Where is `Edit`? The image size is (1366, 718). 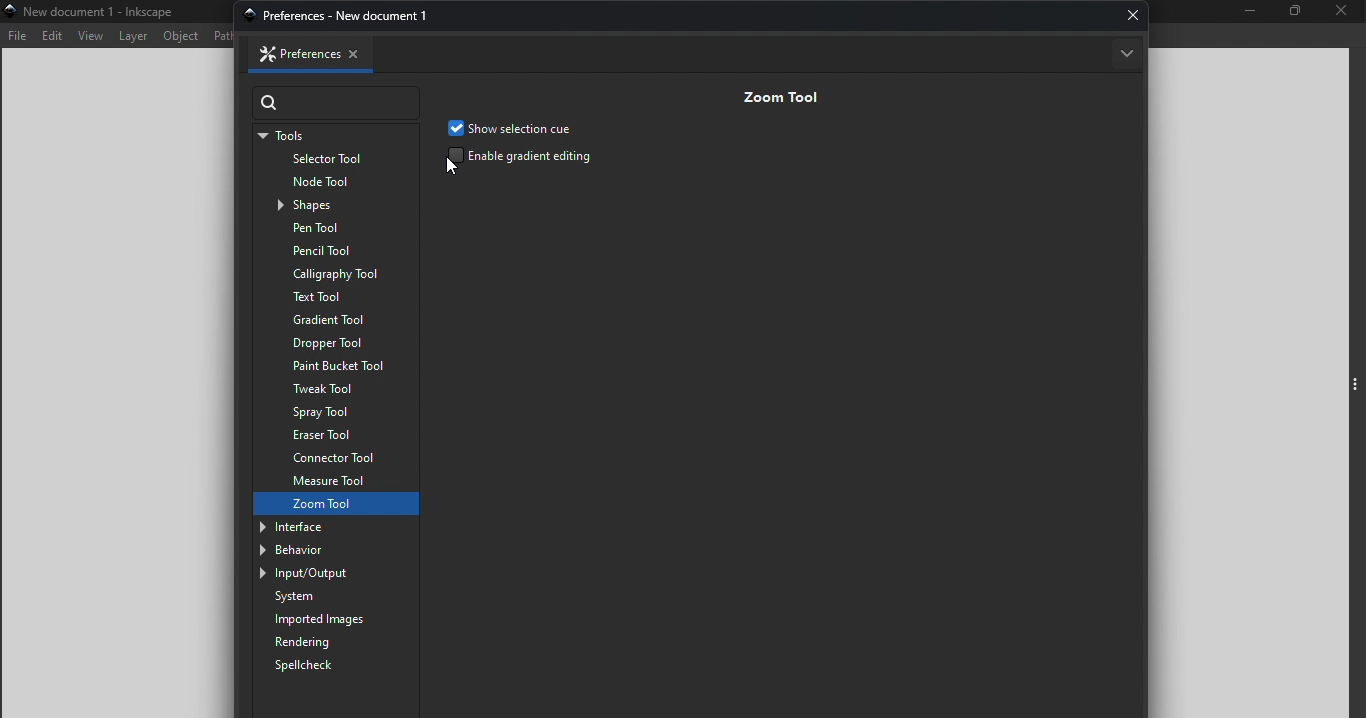
Edit is located at coordinates (51, 35).